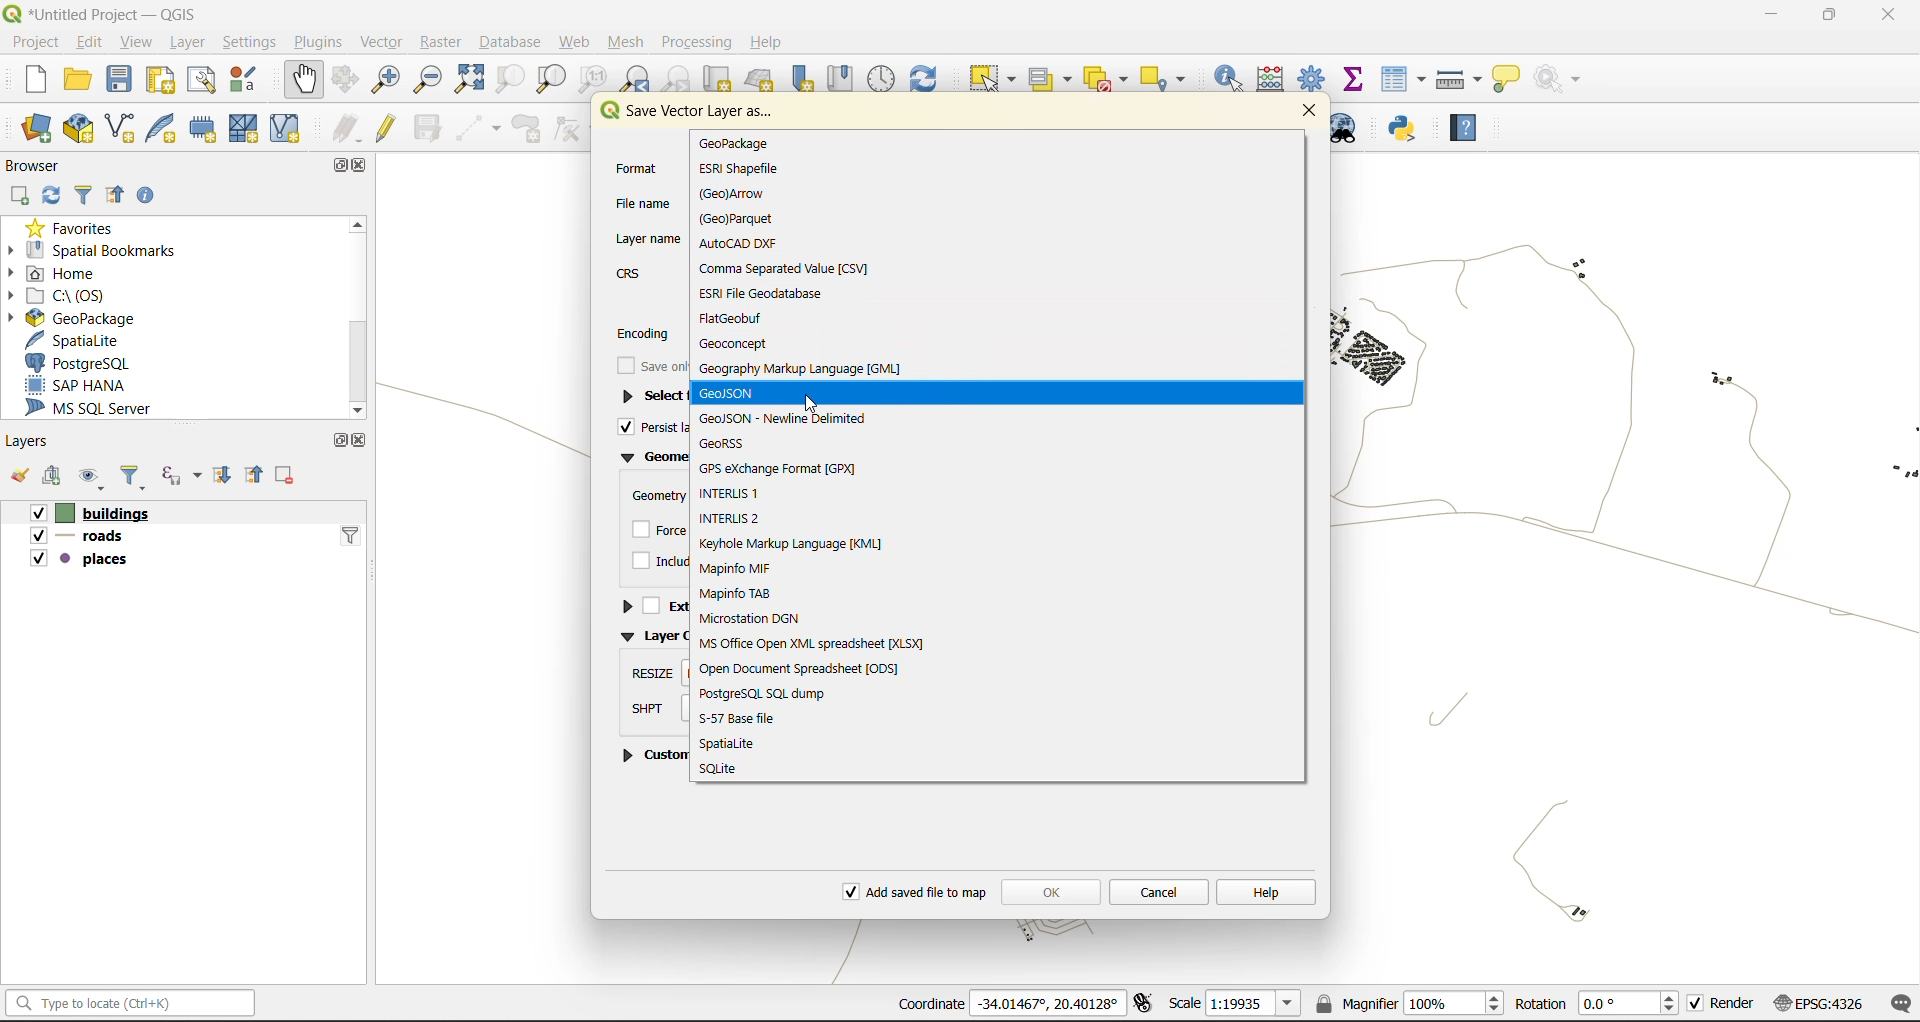 The width and height of the screenshot is (1920, 1022). I want to click on help, so click(1266, 891).